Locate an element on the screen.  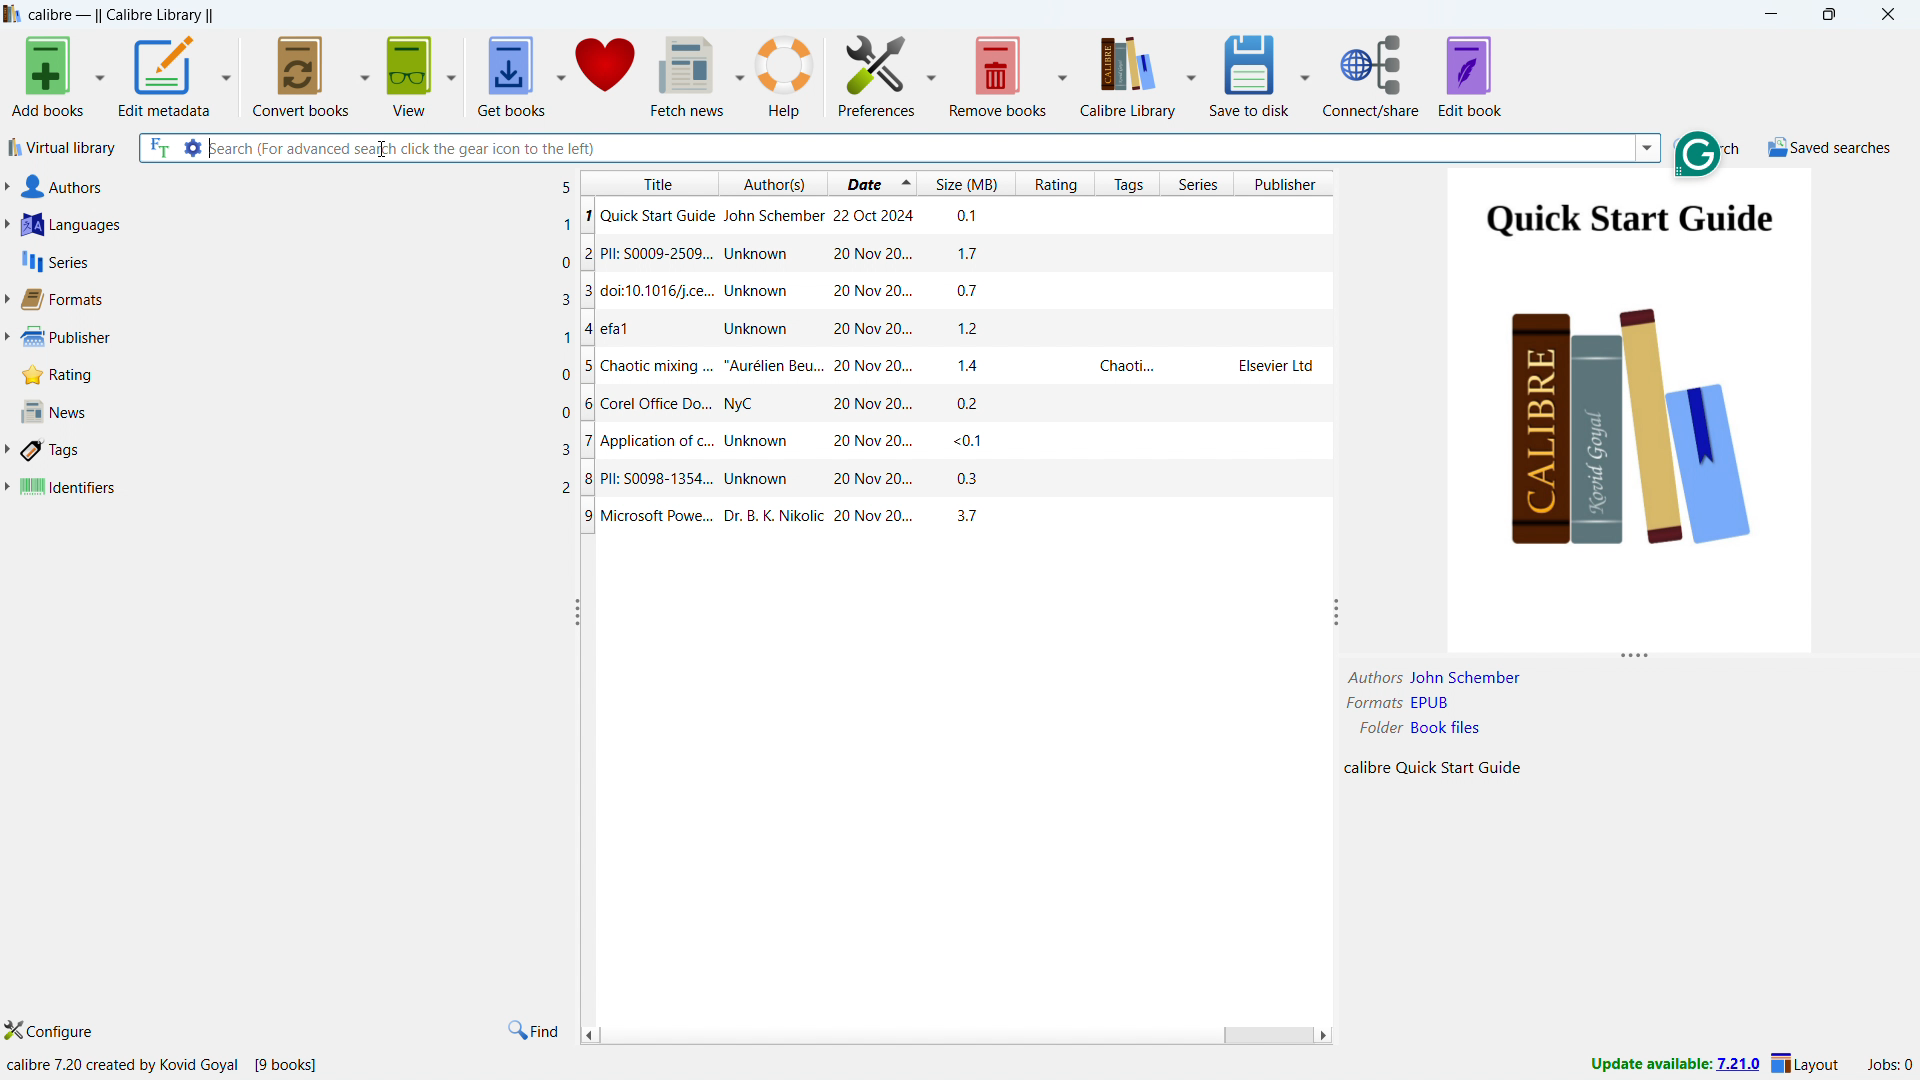
calibre library is located at coordinates (1128, 75).